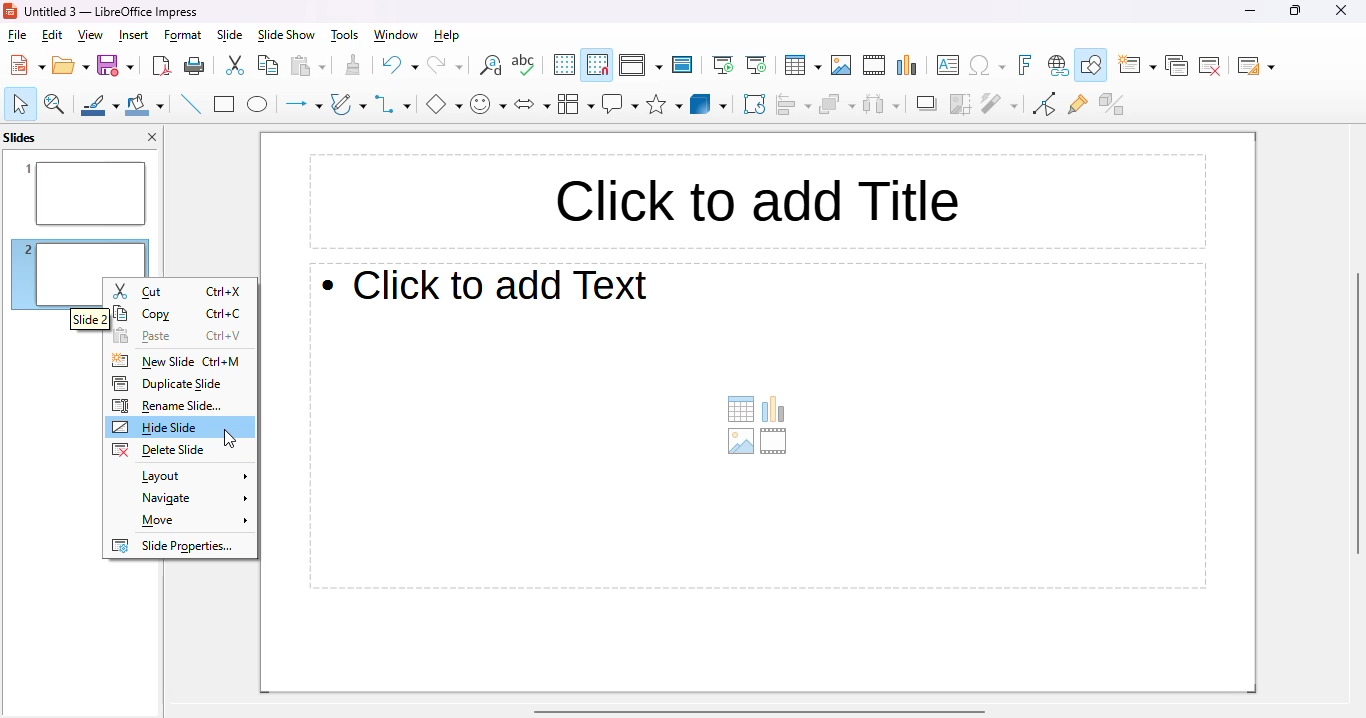 This screenshot has height=718, width=1366. I want to click on insert fontwork text, so click(1026, 66).